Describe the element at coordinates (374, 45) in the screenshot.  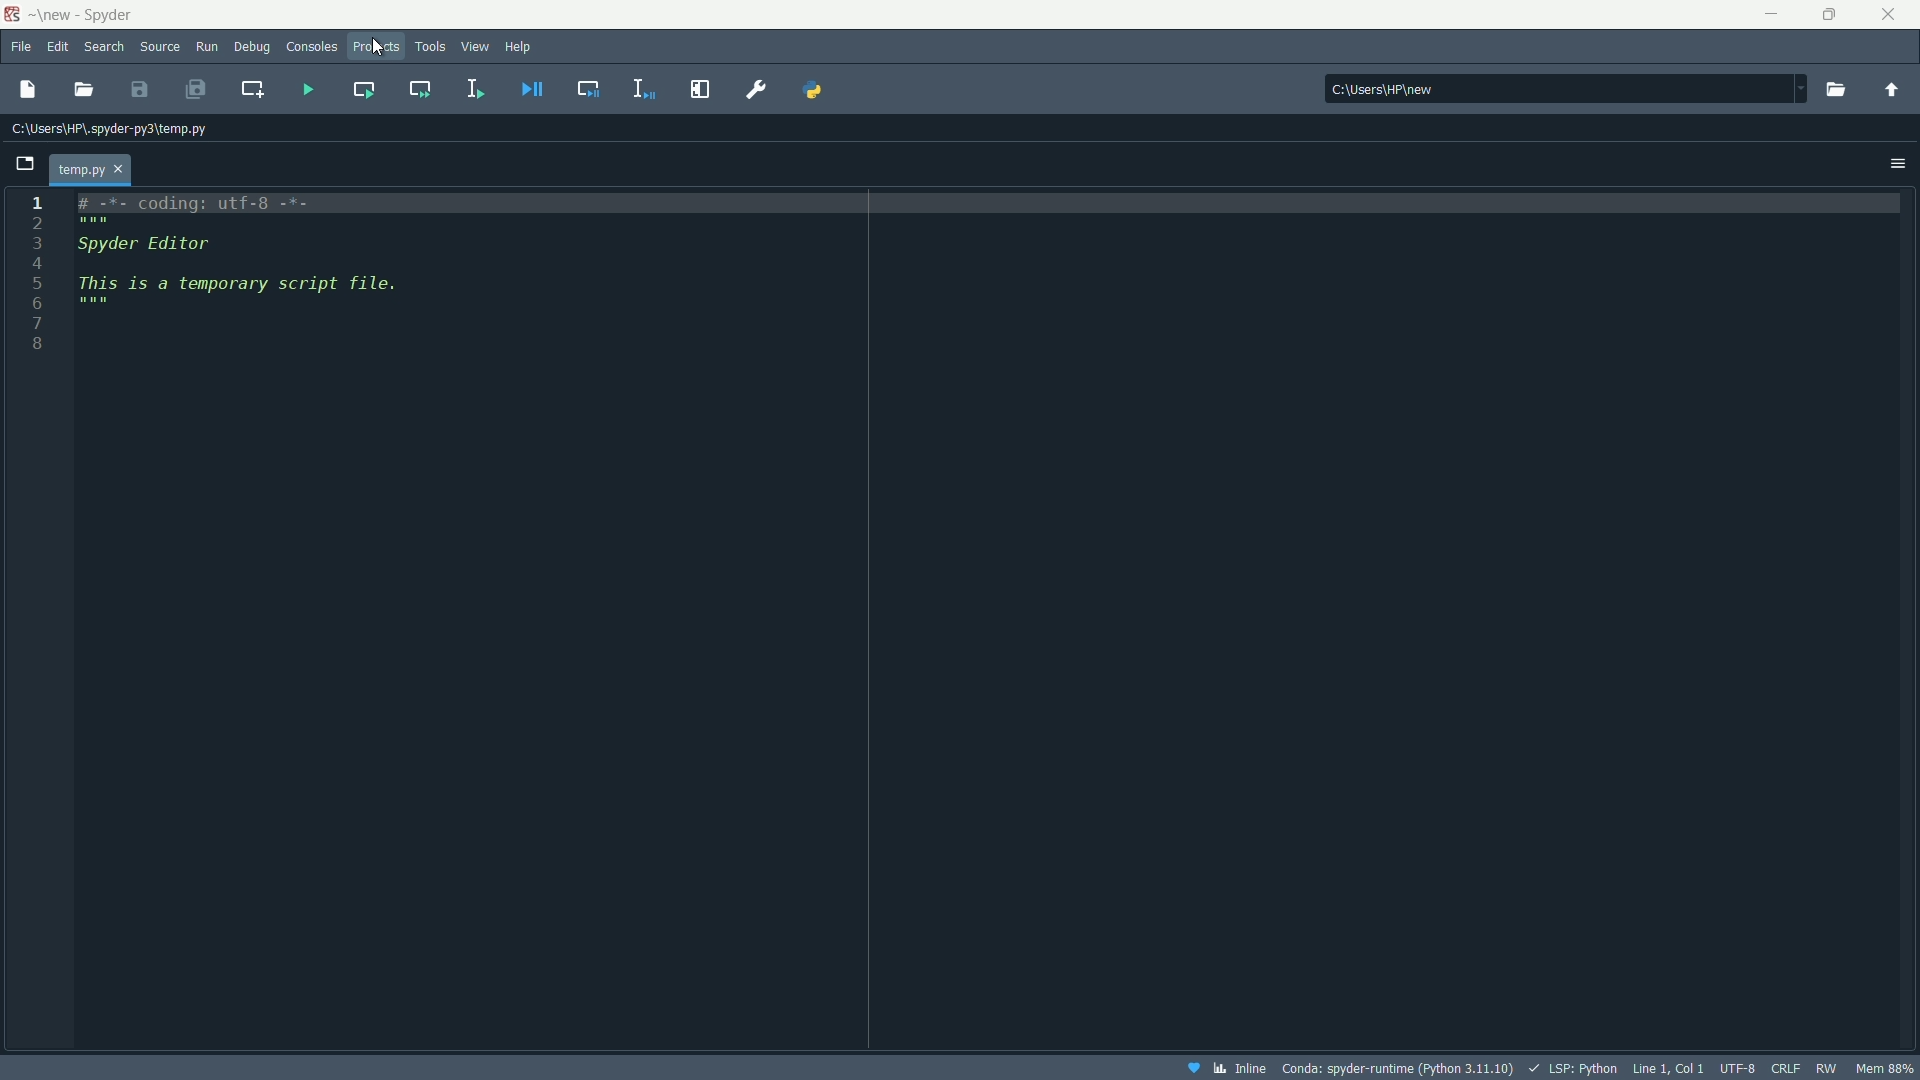
I see `Product menu` at that location.